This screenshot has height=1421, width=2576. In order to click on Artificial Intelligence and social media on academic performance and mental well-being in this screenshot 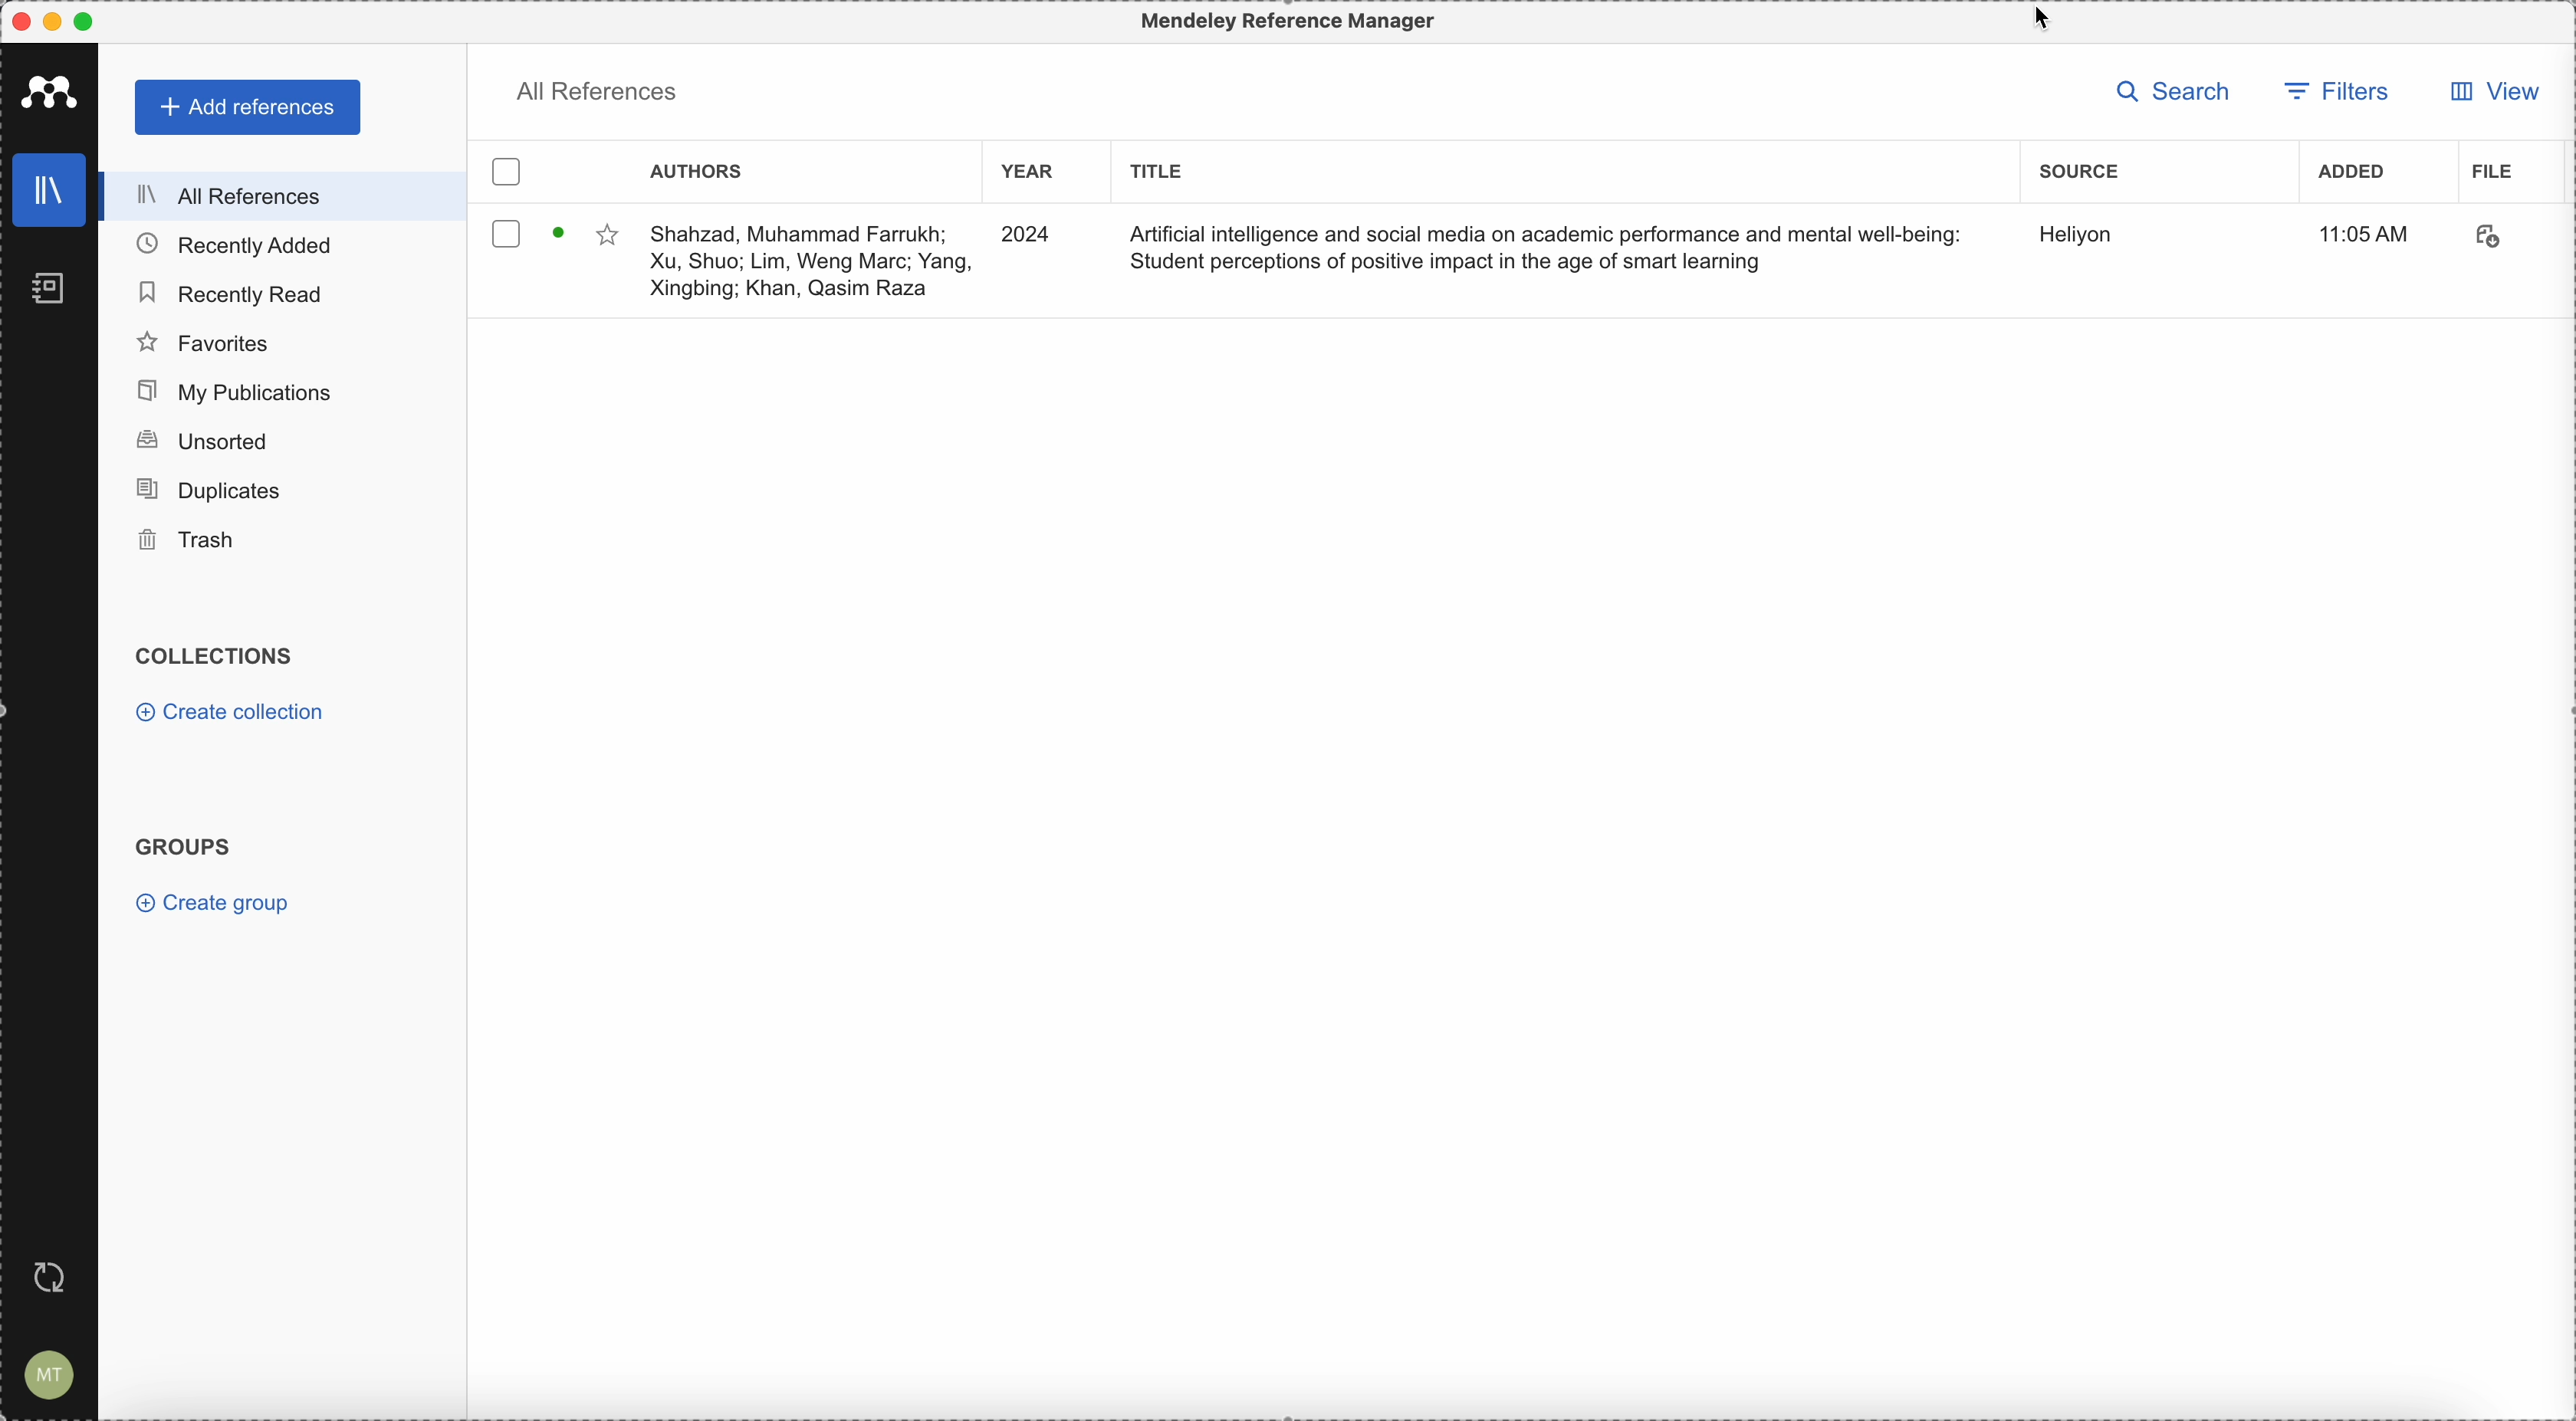, I will do `click(1569, 249)`.